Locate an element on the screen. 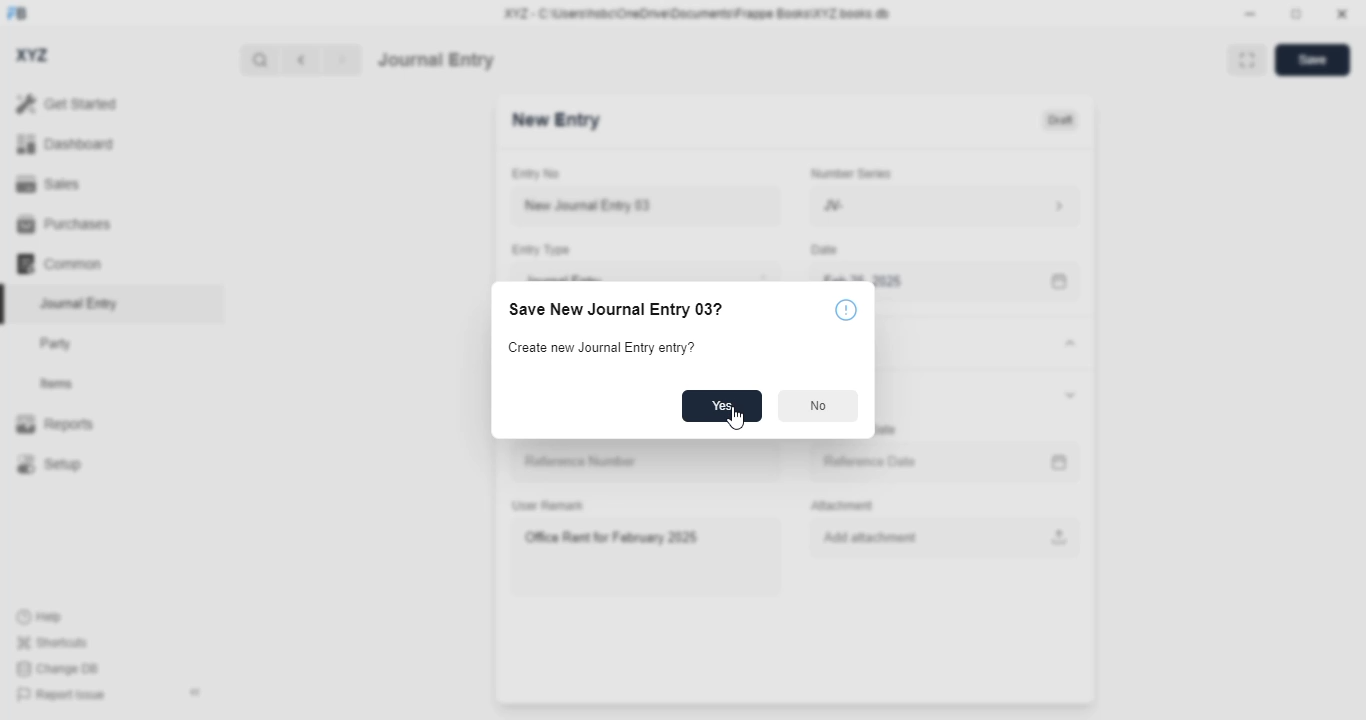 The width and height of the screenshot is (1366, 720). journal entry is located at coordinates (77, 303).